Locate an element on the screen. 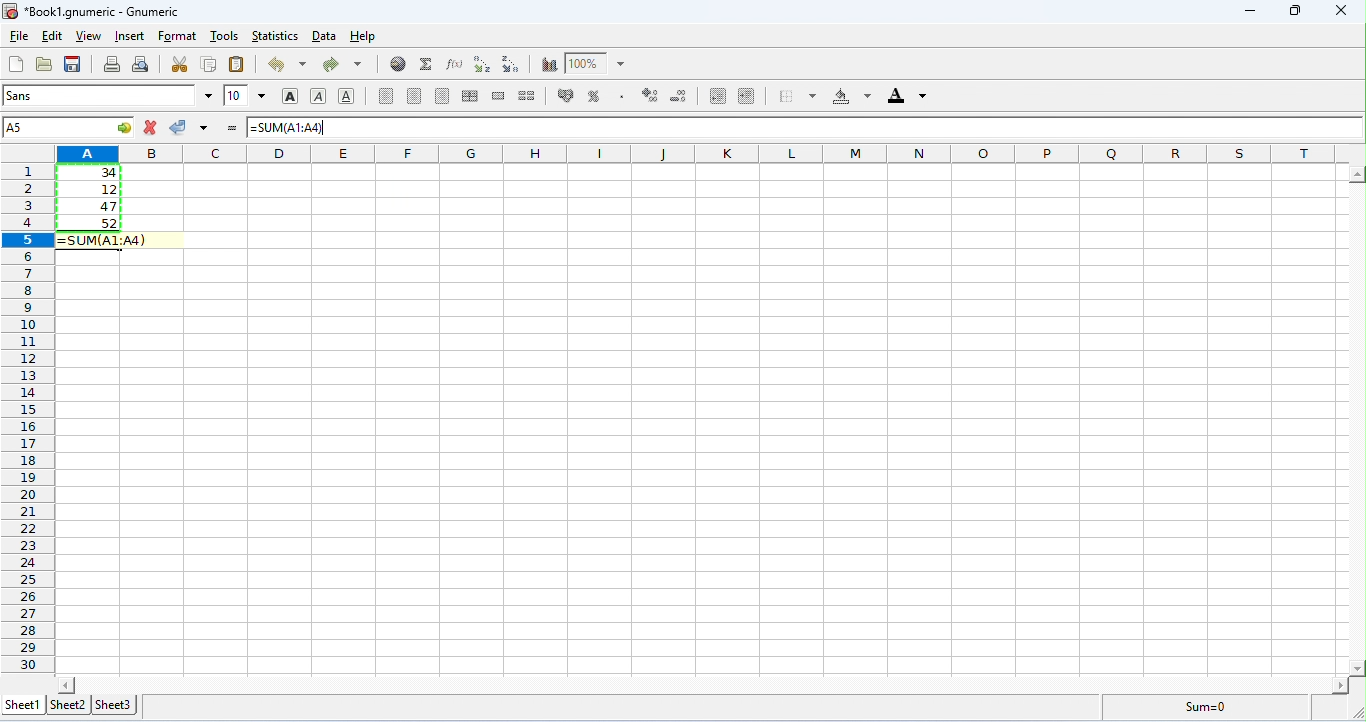 This screenshot has height=722, width=1366. zoom is located at coordinates (595, 62).